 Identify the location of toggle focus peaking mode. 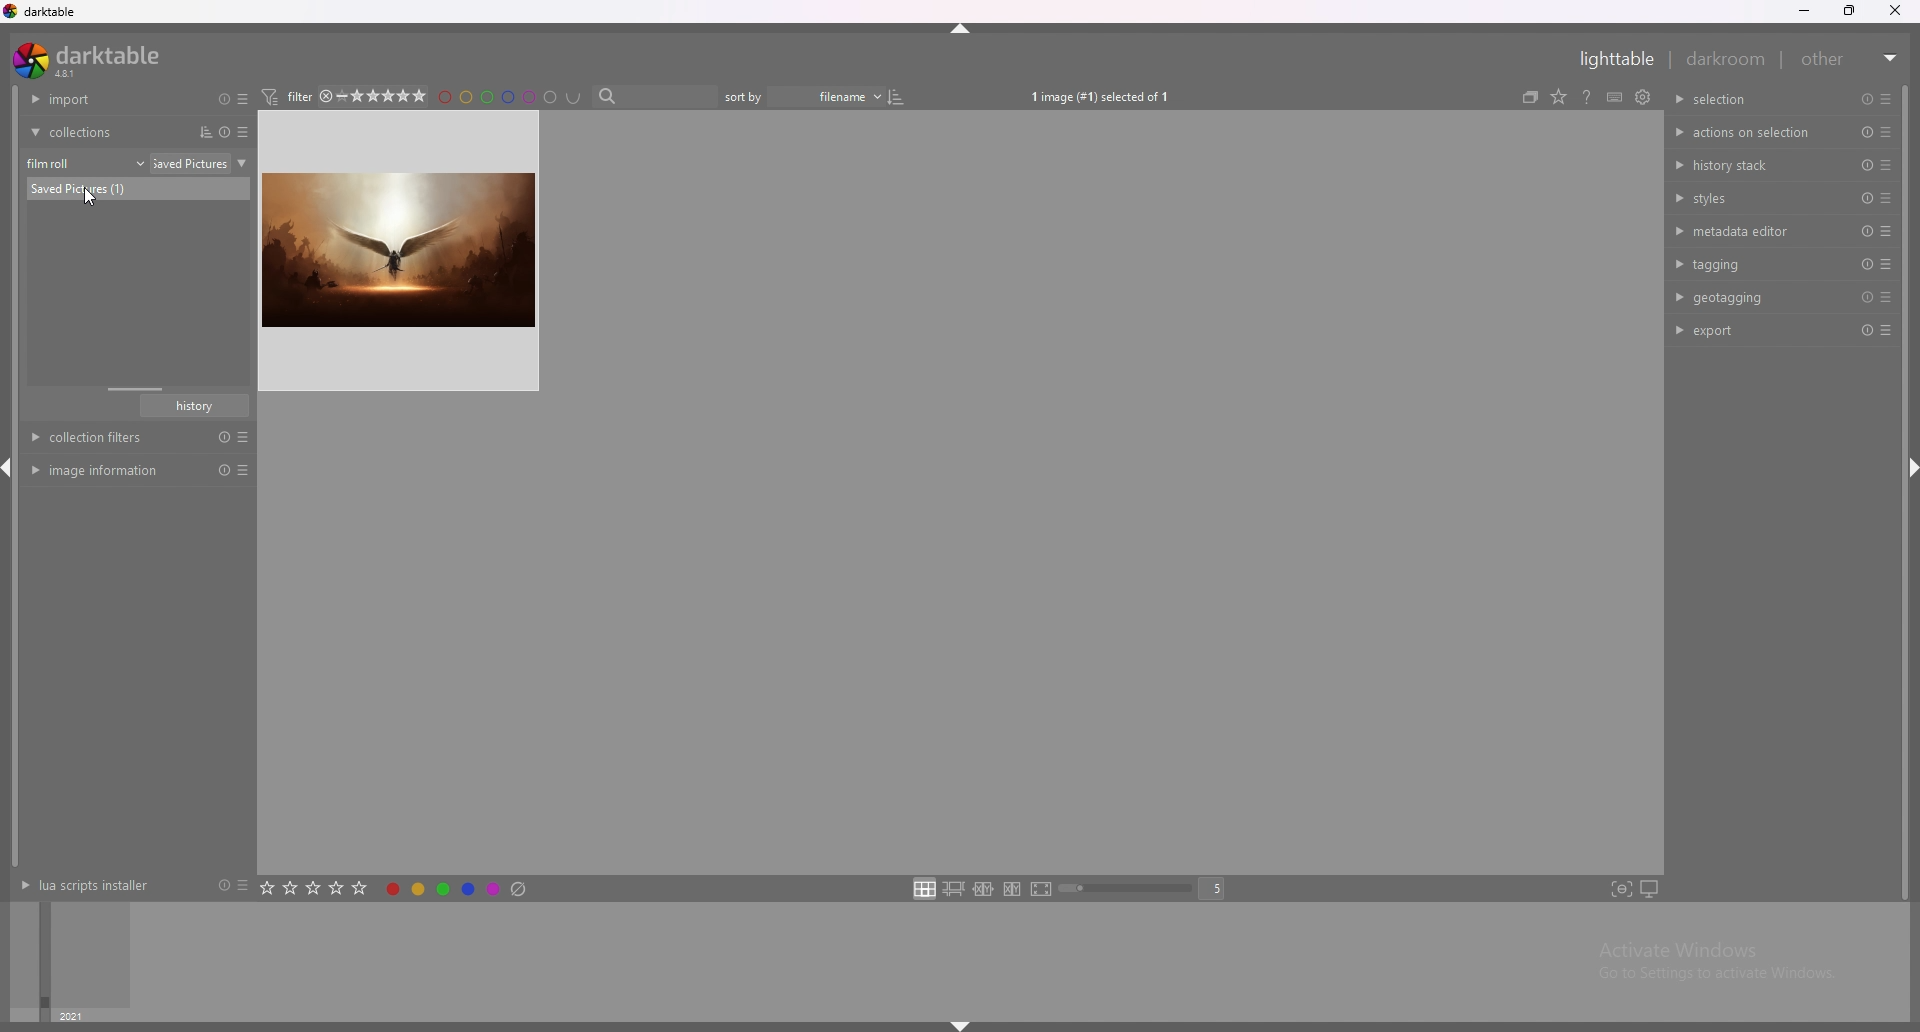
(1621, 889).